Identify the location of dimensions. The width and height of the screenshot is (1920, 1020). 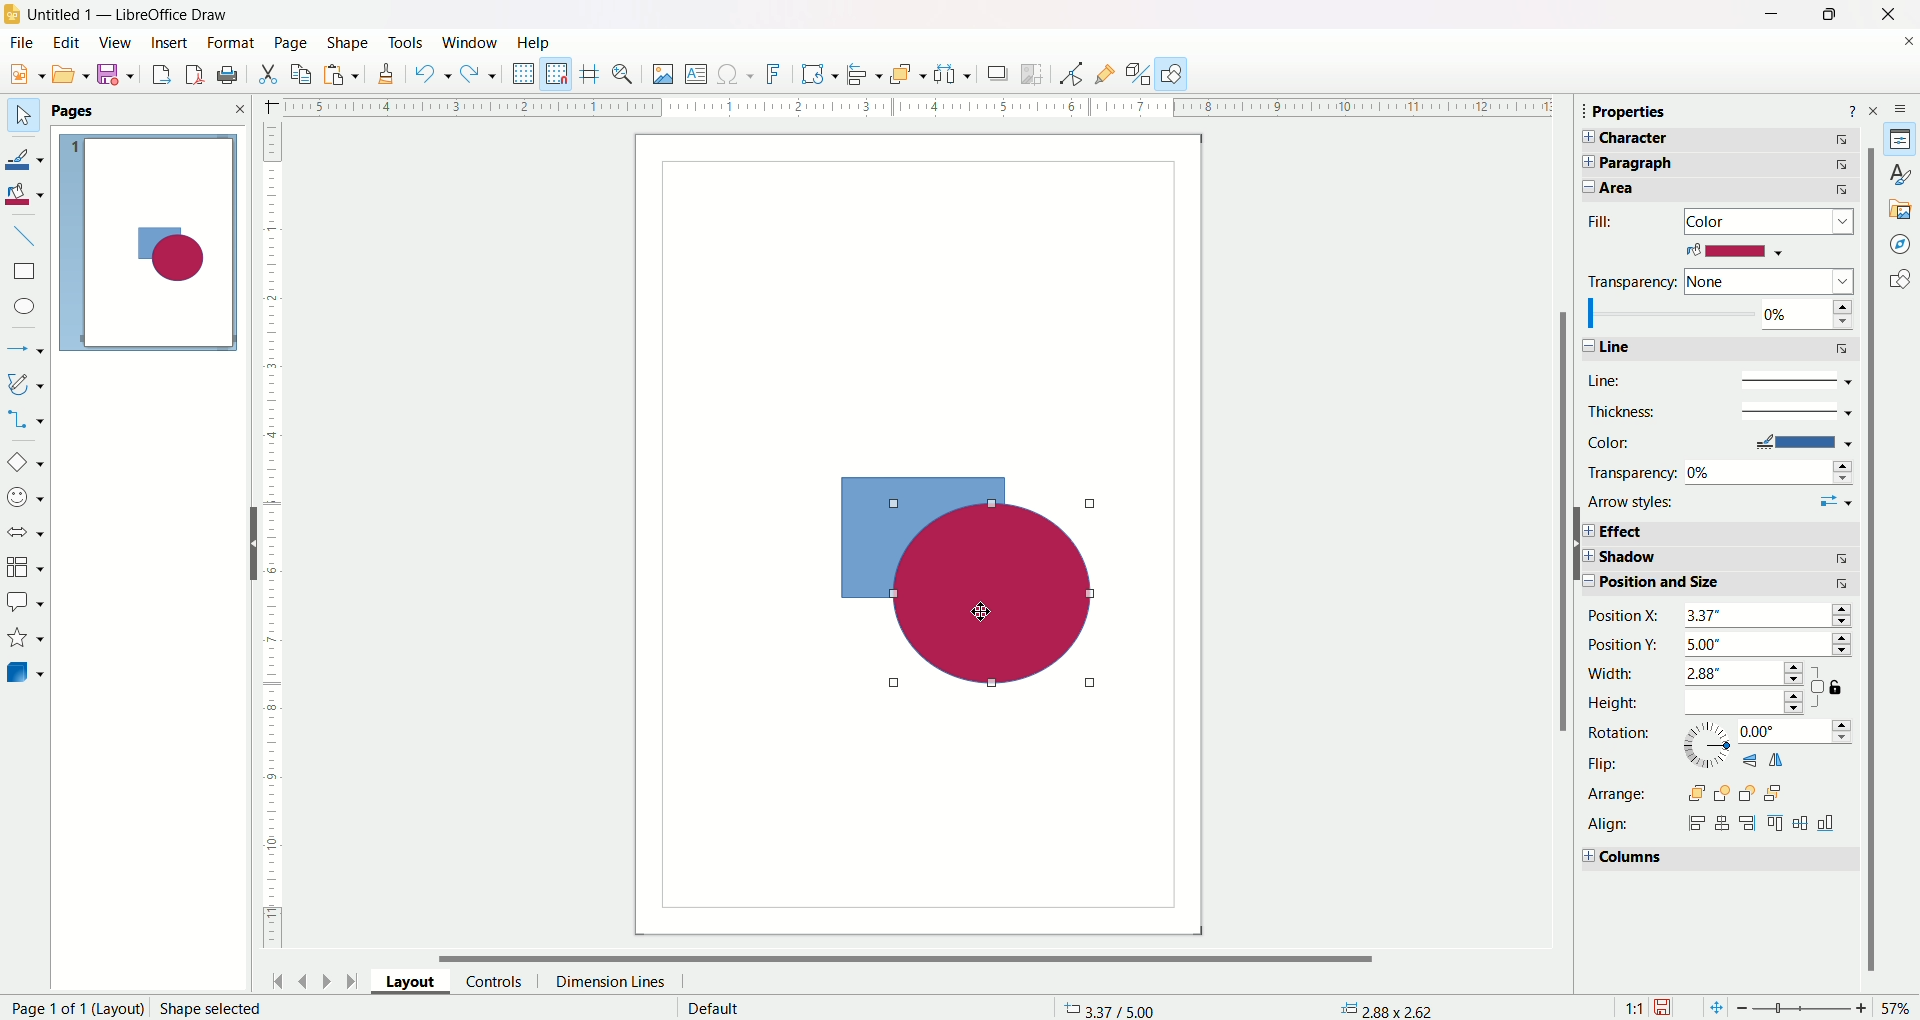
(1389, 1008).